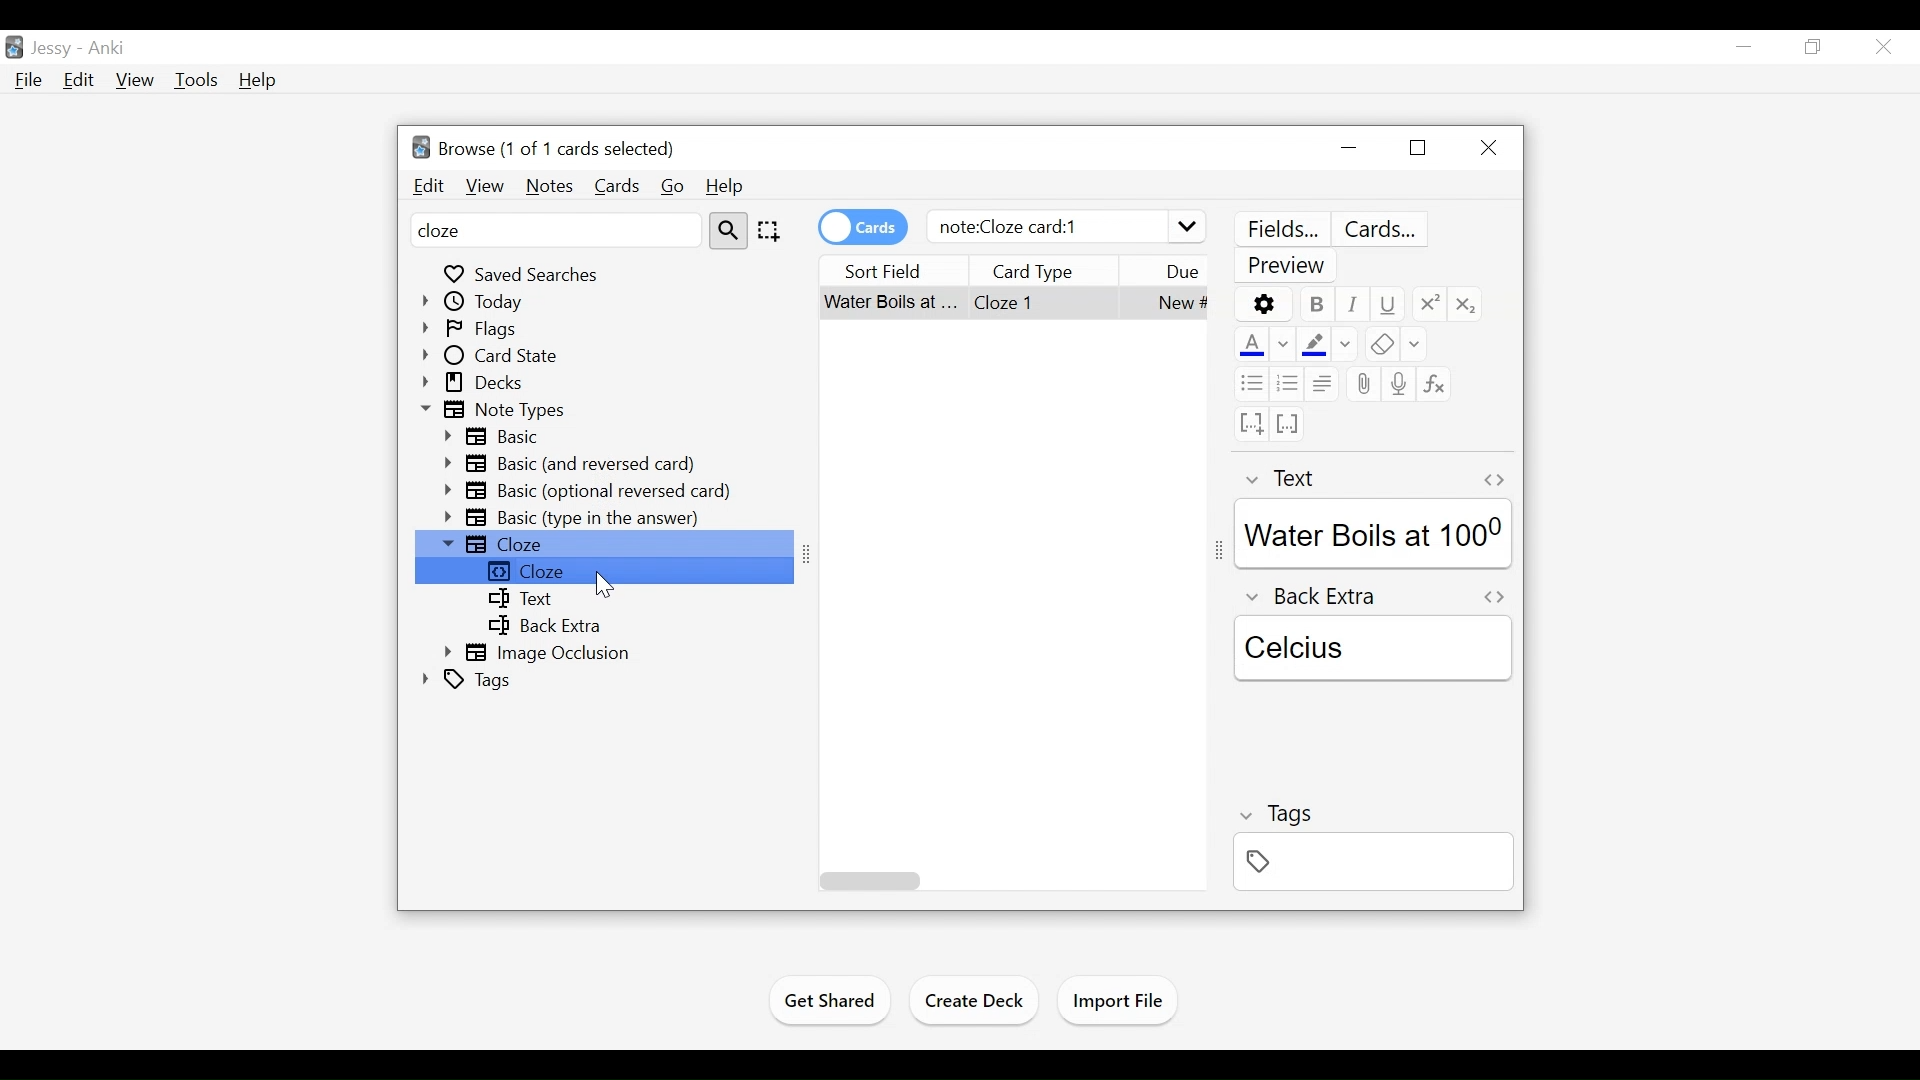 This screenshot has height=1080, width=1920. I want to click on File, so click(31, 81).